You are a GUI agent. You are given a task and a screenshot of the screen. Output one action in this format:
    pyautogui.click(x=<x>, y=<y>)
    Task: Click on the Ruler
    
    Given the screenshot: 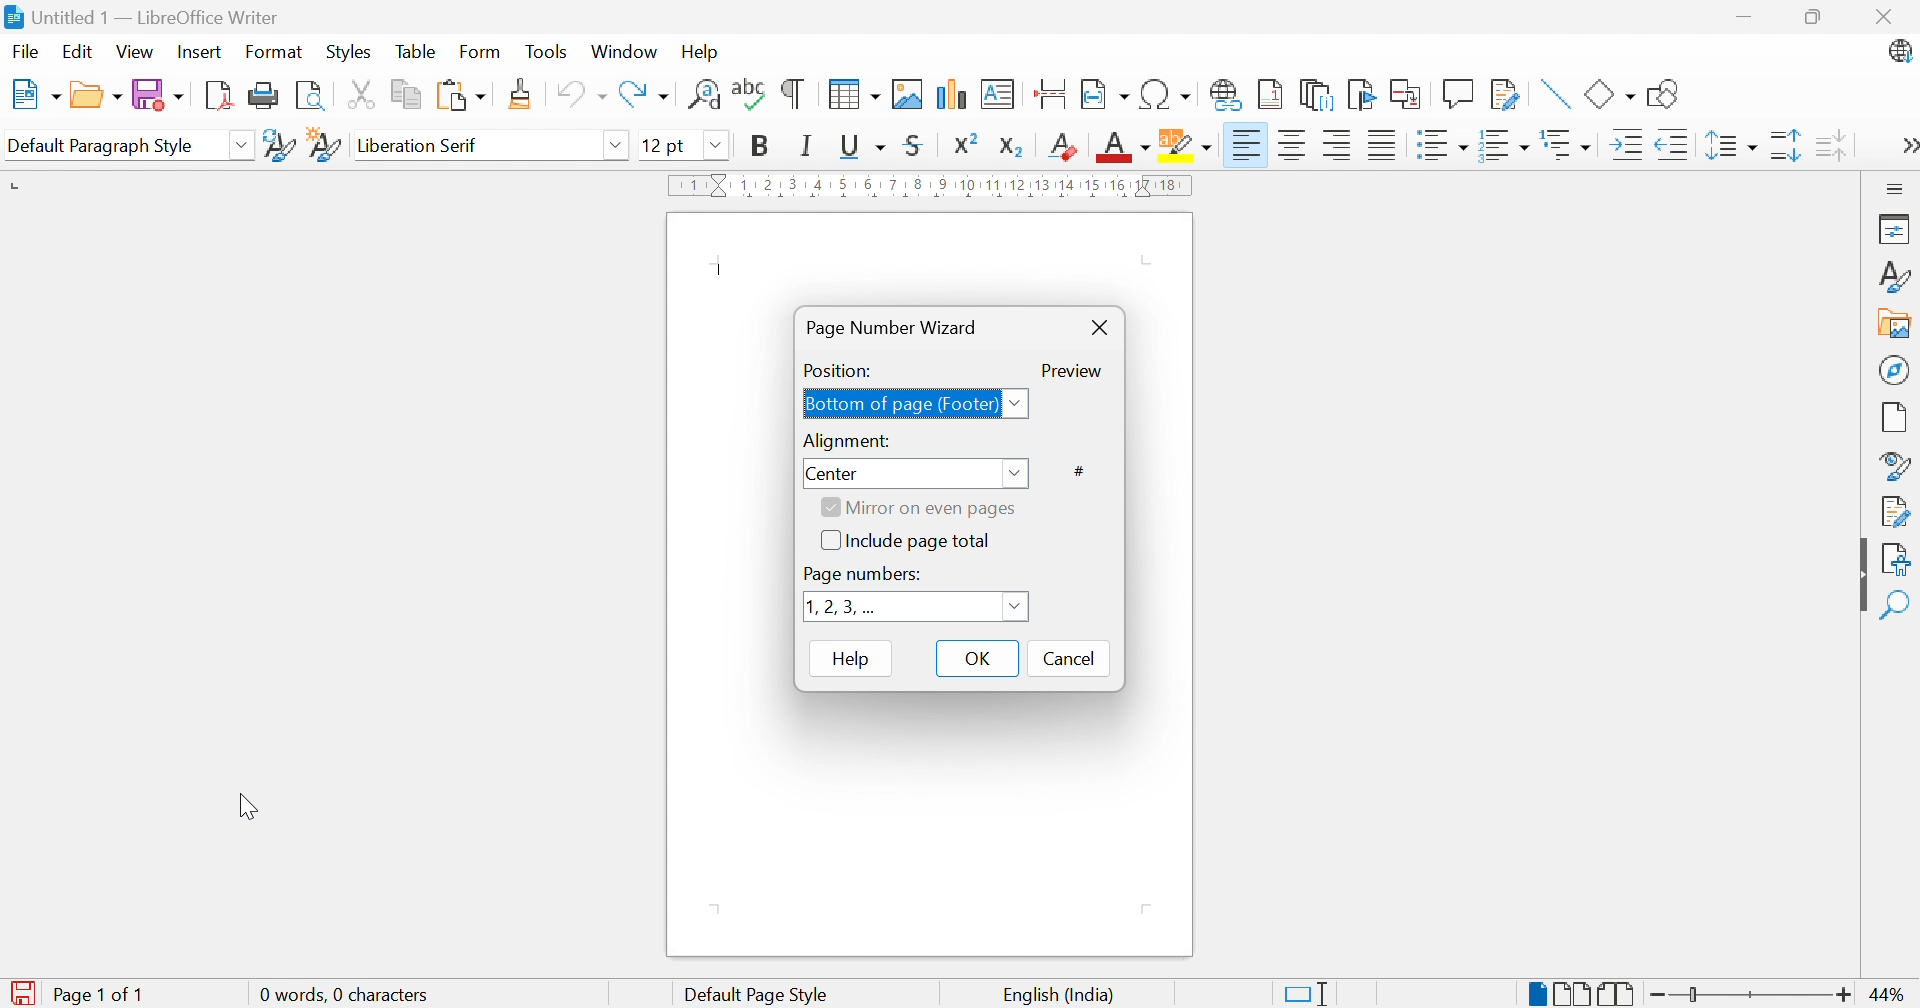 What is the action you would take?
    pyautogui.click(x=933, y=186)
    